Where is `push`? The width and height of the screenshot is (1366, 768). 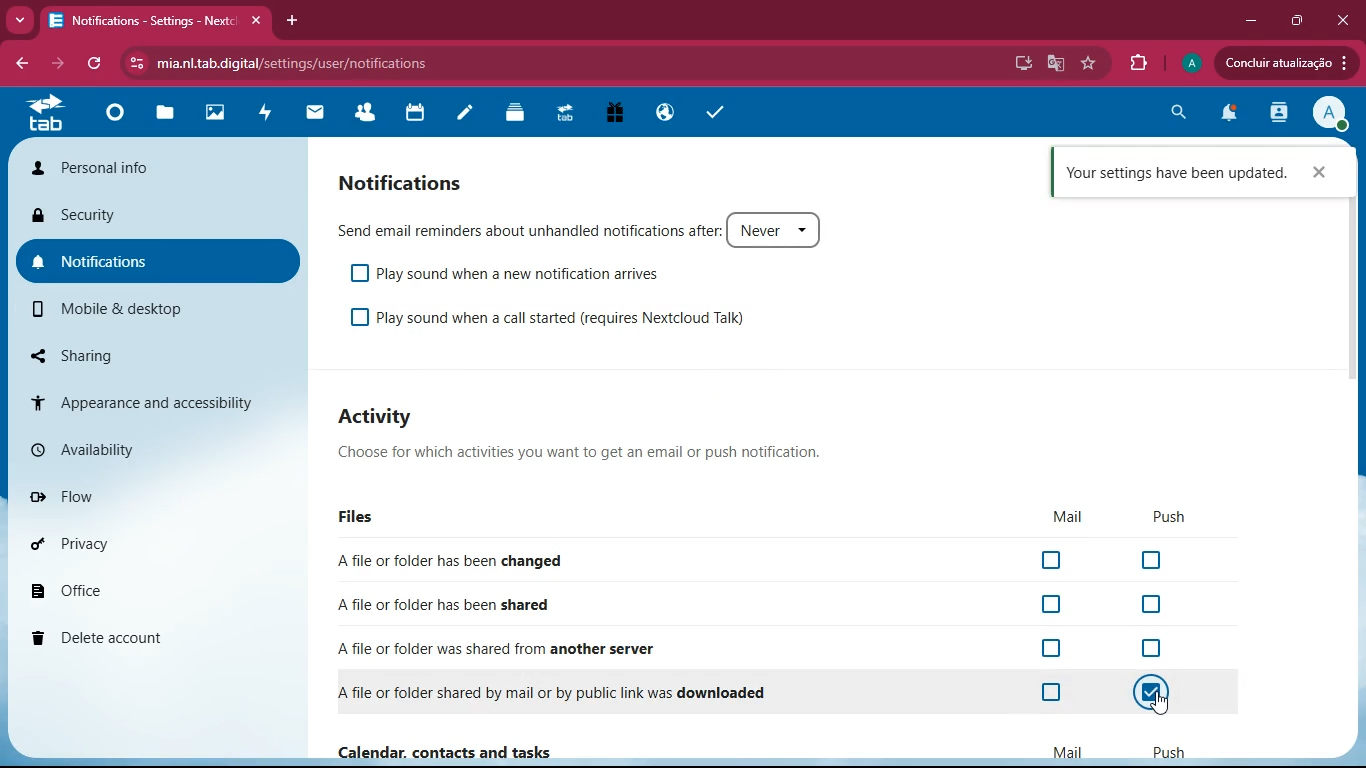
push is located at coordinates (1170, 517).